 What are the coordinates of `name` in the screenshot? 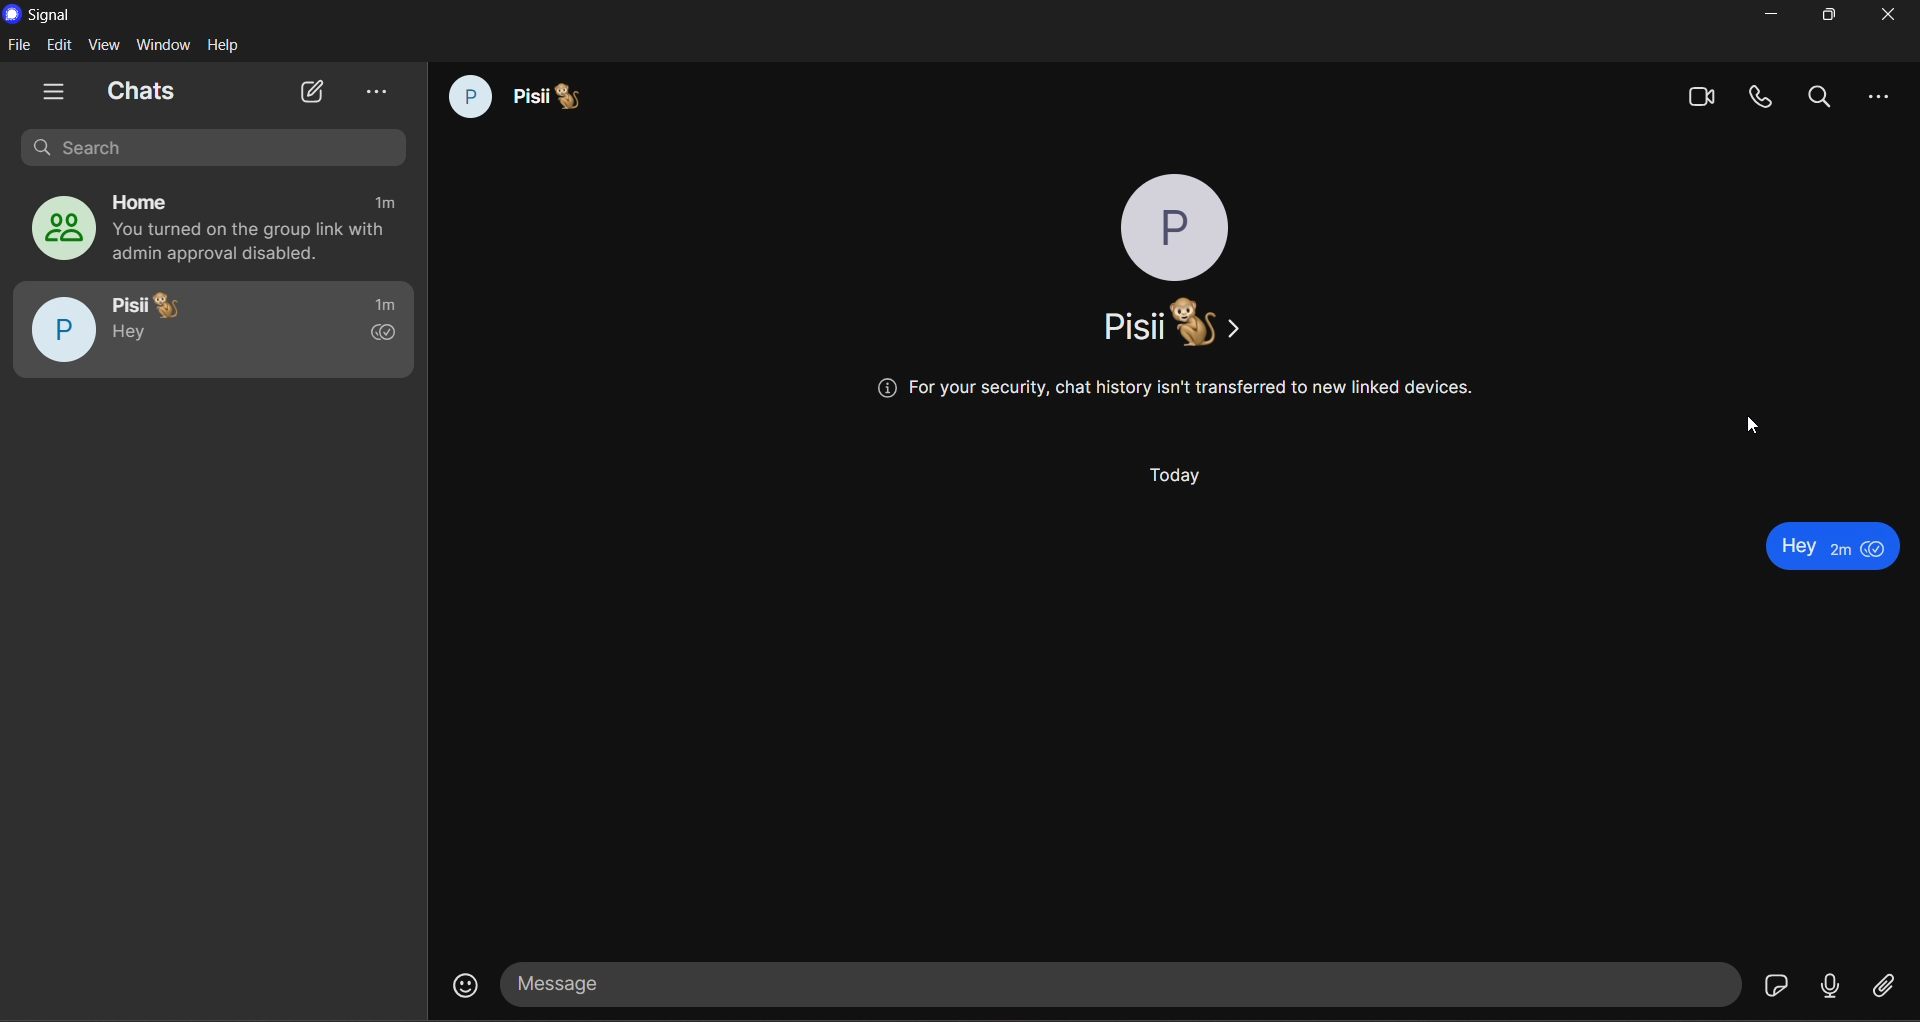 It's located at (1172, 321).